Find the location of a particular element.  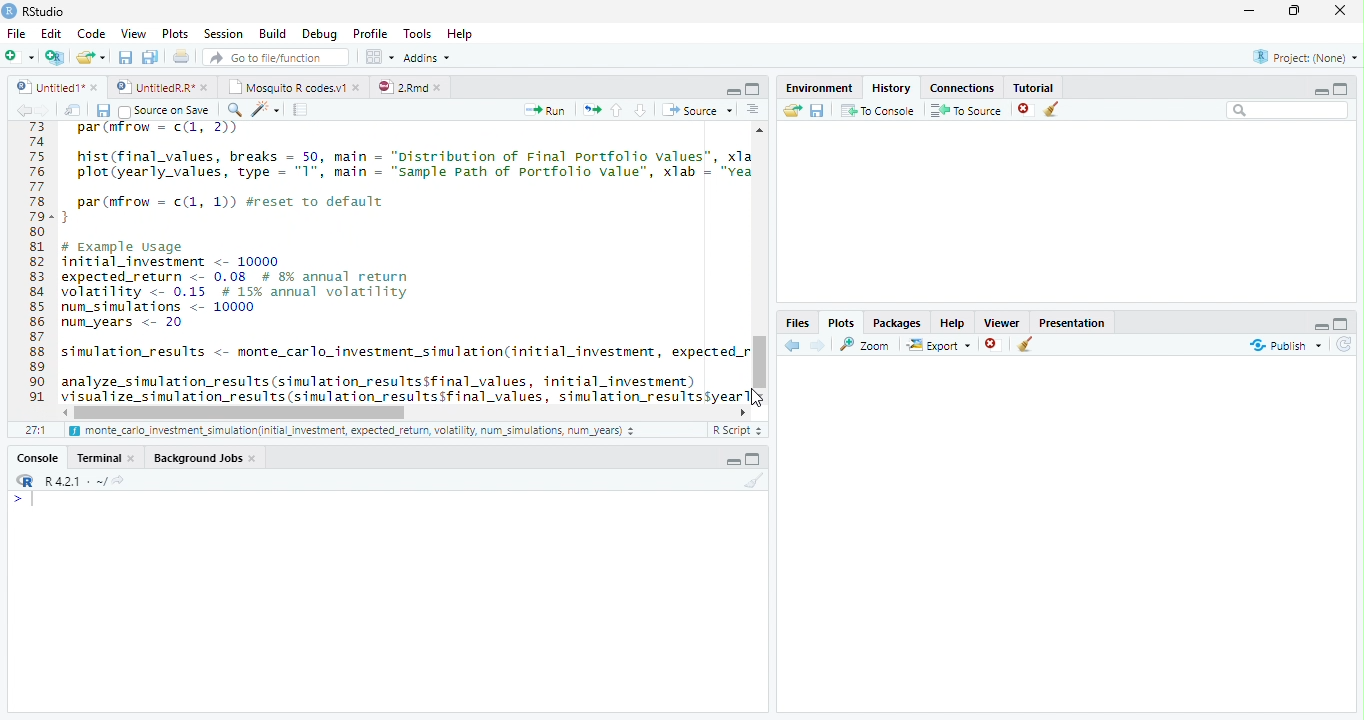

Help is located at coordinates (462, 35).